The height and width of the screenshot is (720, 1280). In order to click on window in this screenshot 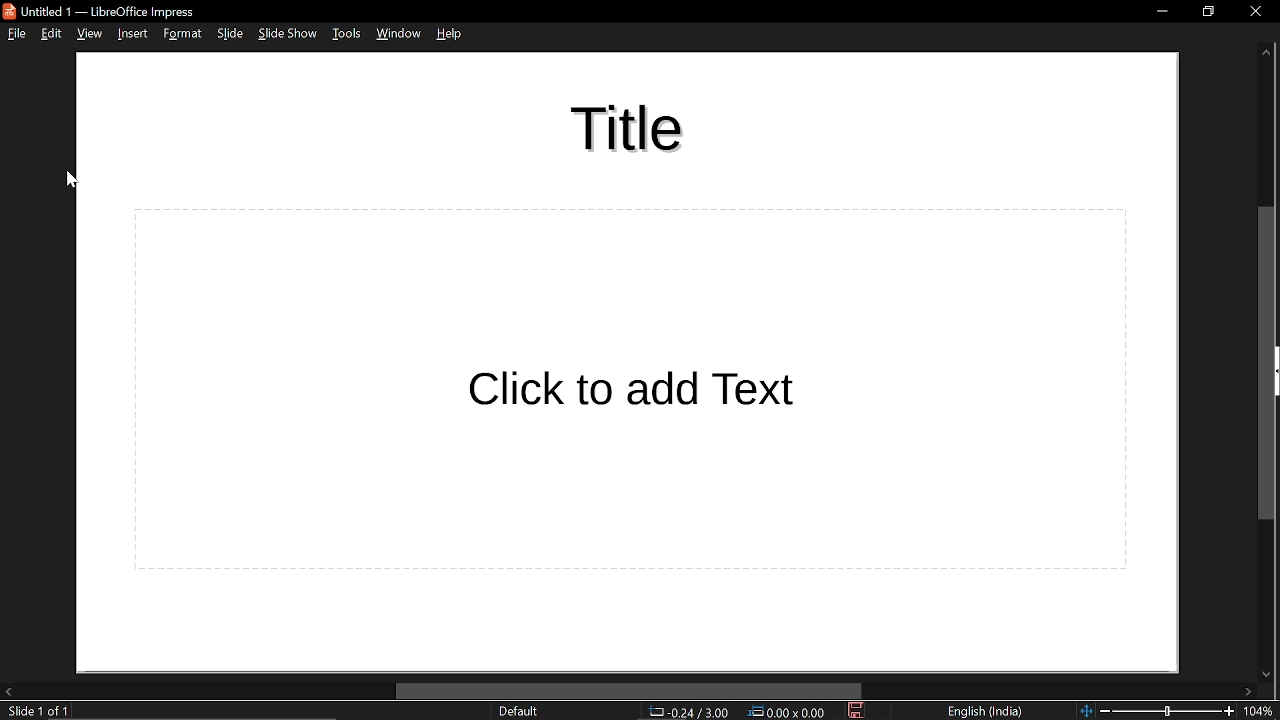, I will do `click(398, 33)`.